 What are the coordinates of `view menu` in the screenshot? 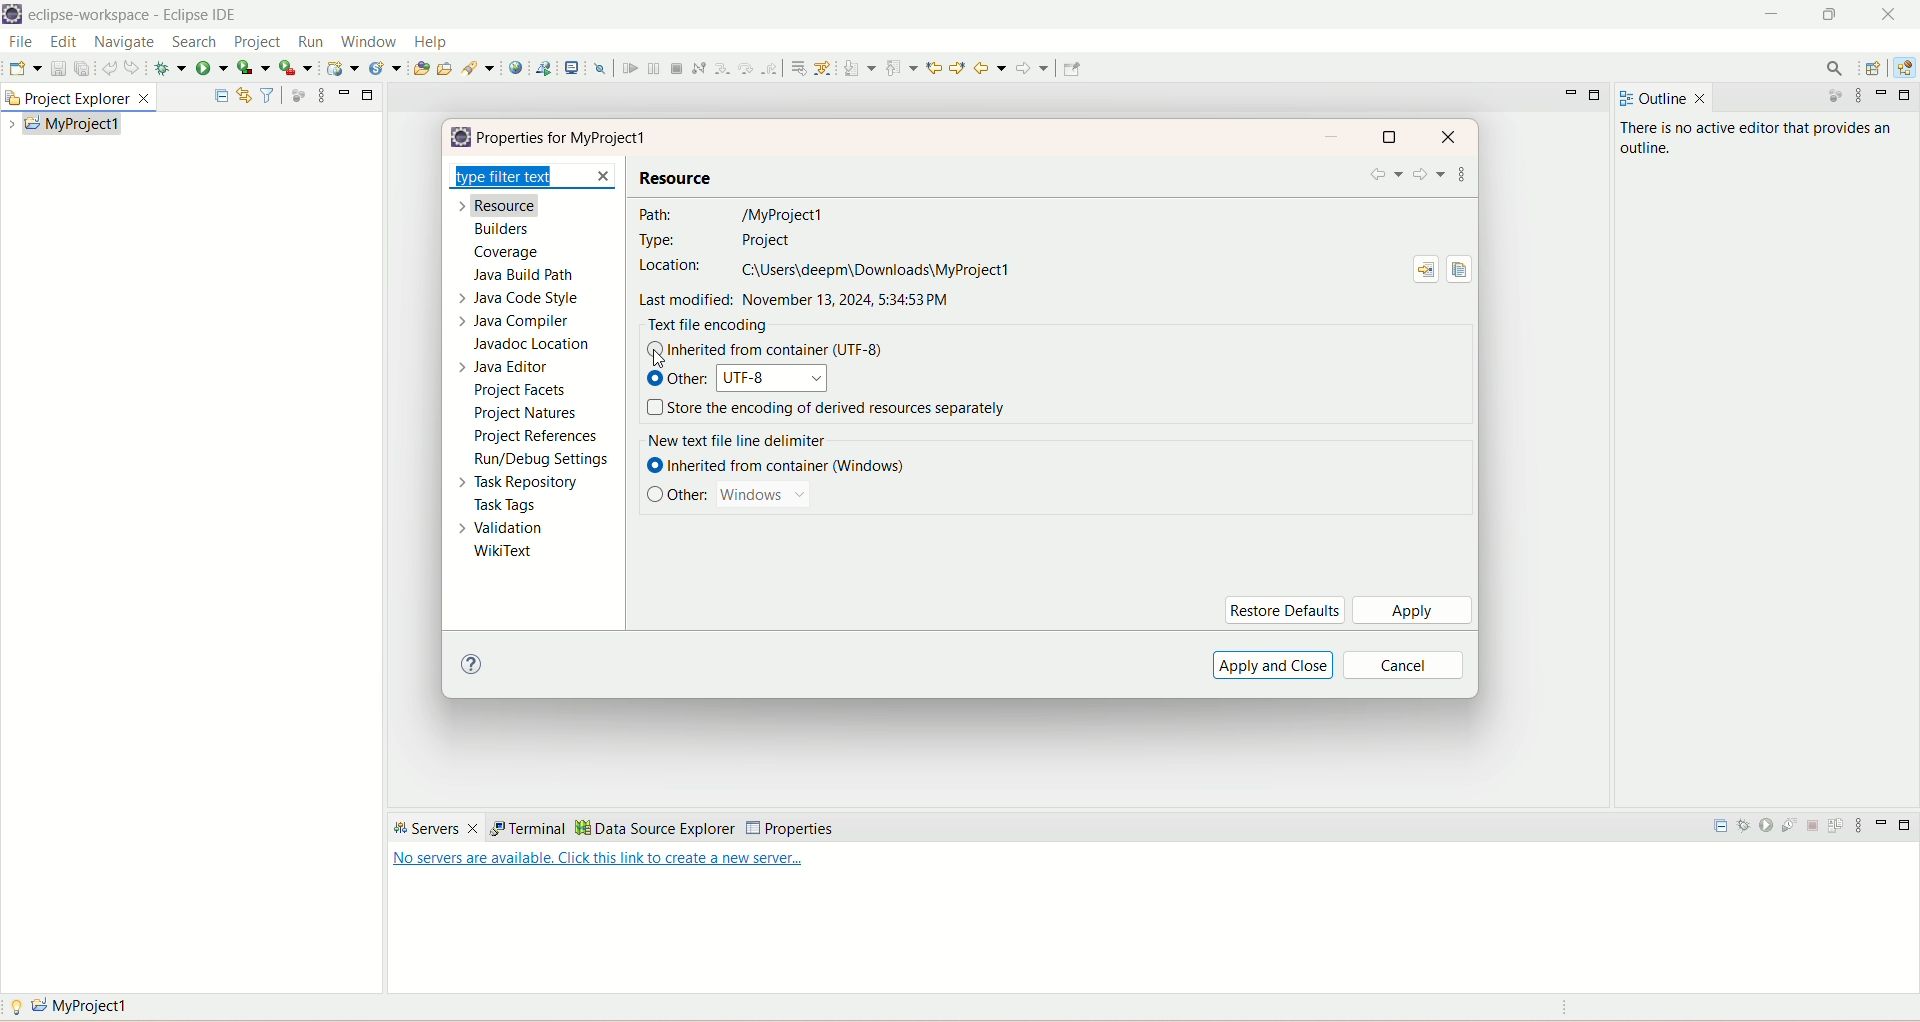 It's located at (1856, 95).